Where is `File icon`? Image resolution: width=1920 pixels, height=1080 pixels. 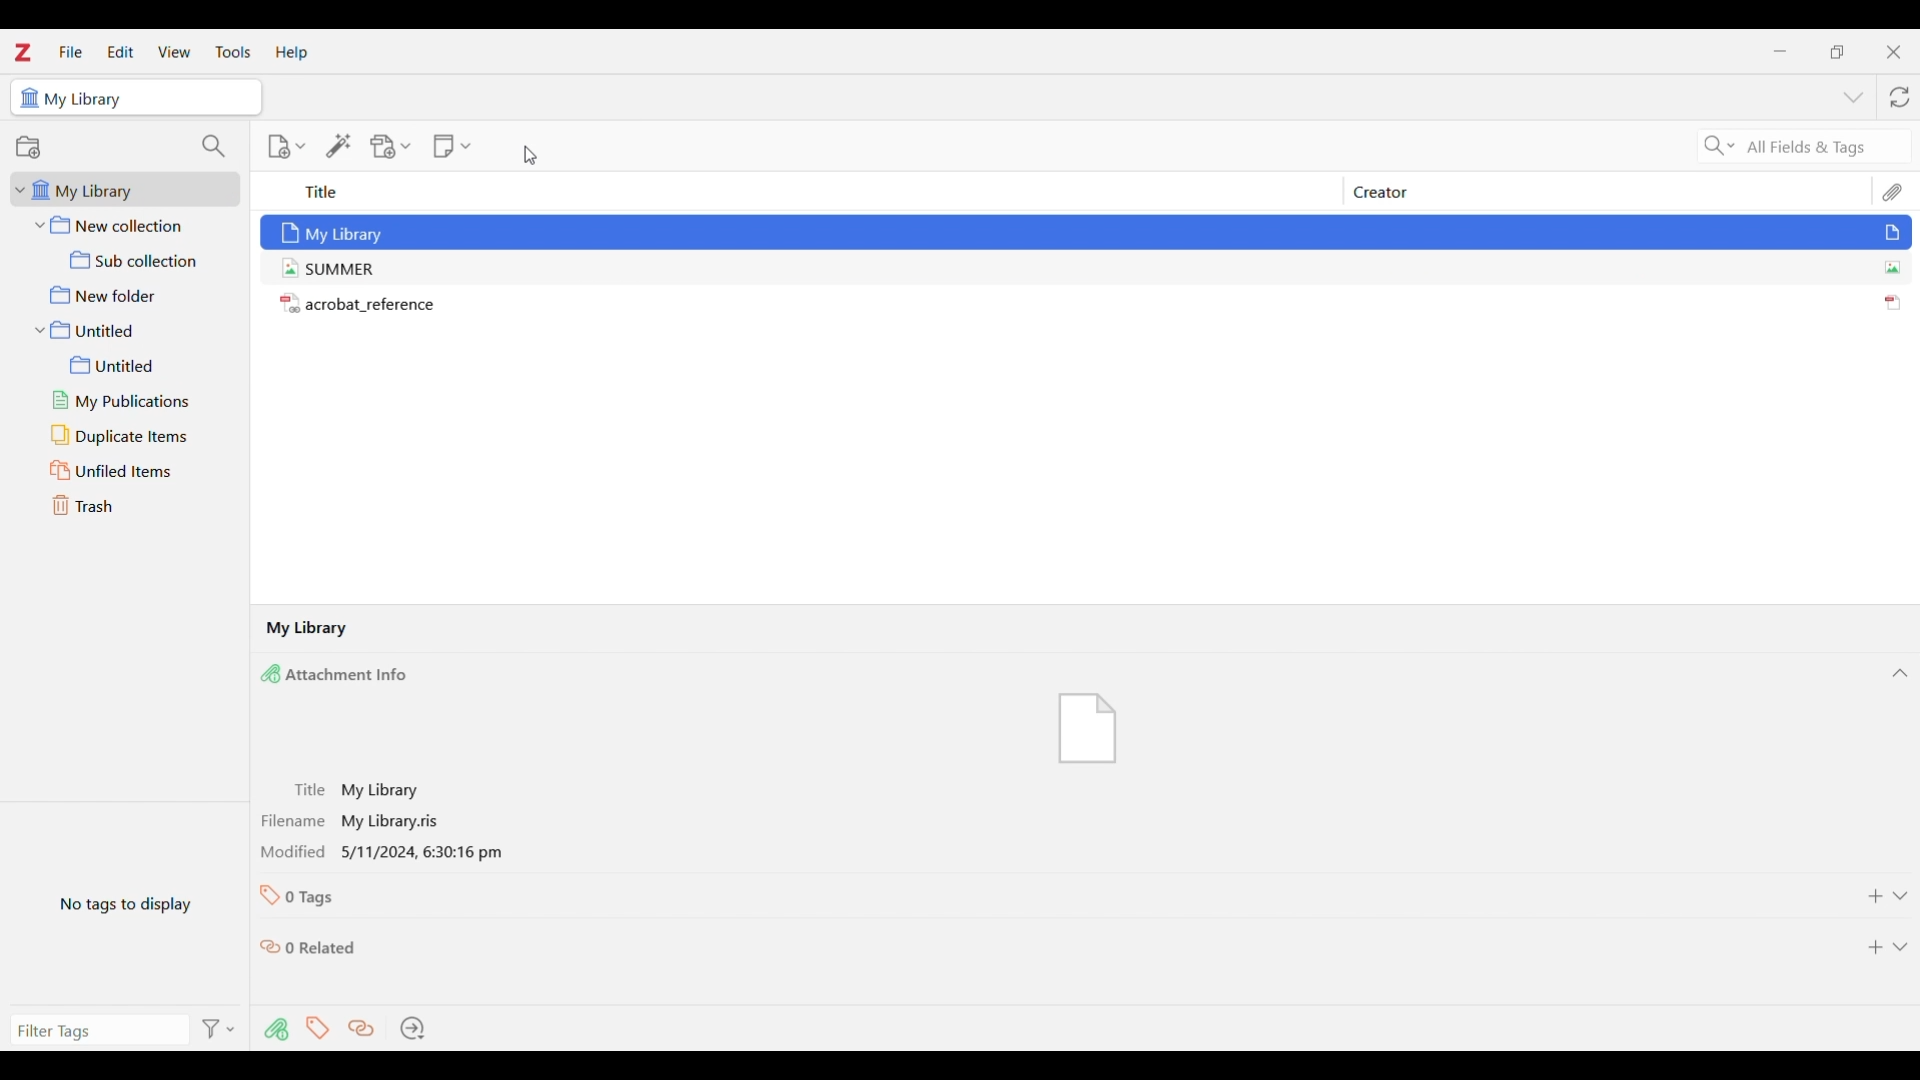
File icon is located at coordinates (1080, 721).